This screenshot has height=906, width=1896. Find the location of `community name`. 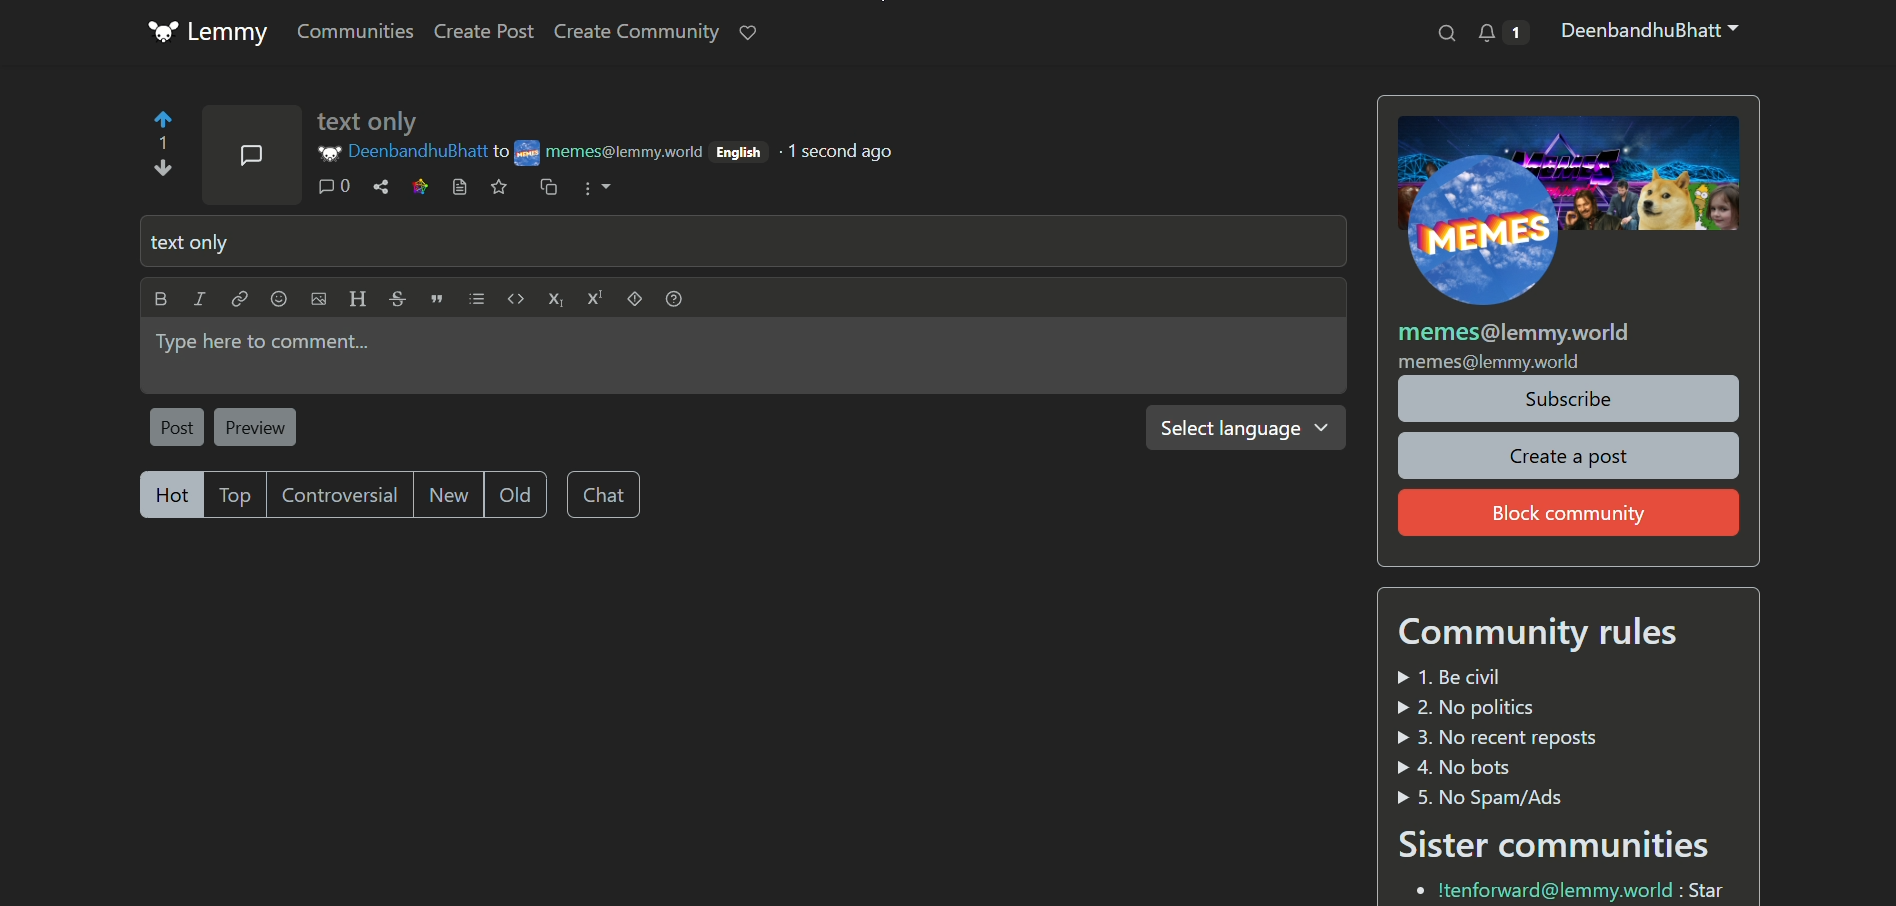

community name is located at coordinates (615, 154).